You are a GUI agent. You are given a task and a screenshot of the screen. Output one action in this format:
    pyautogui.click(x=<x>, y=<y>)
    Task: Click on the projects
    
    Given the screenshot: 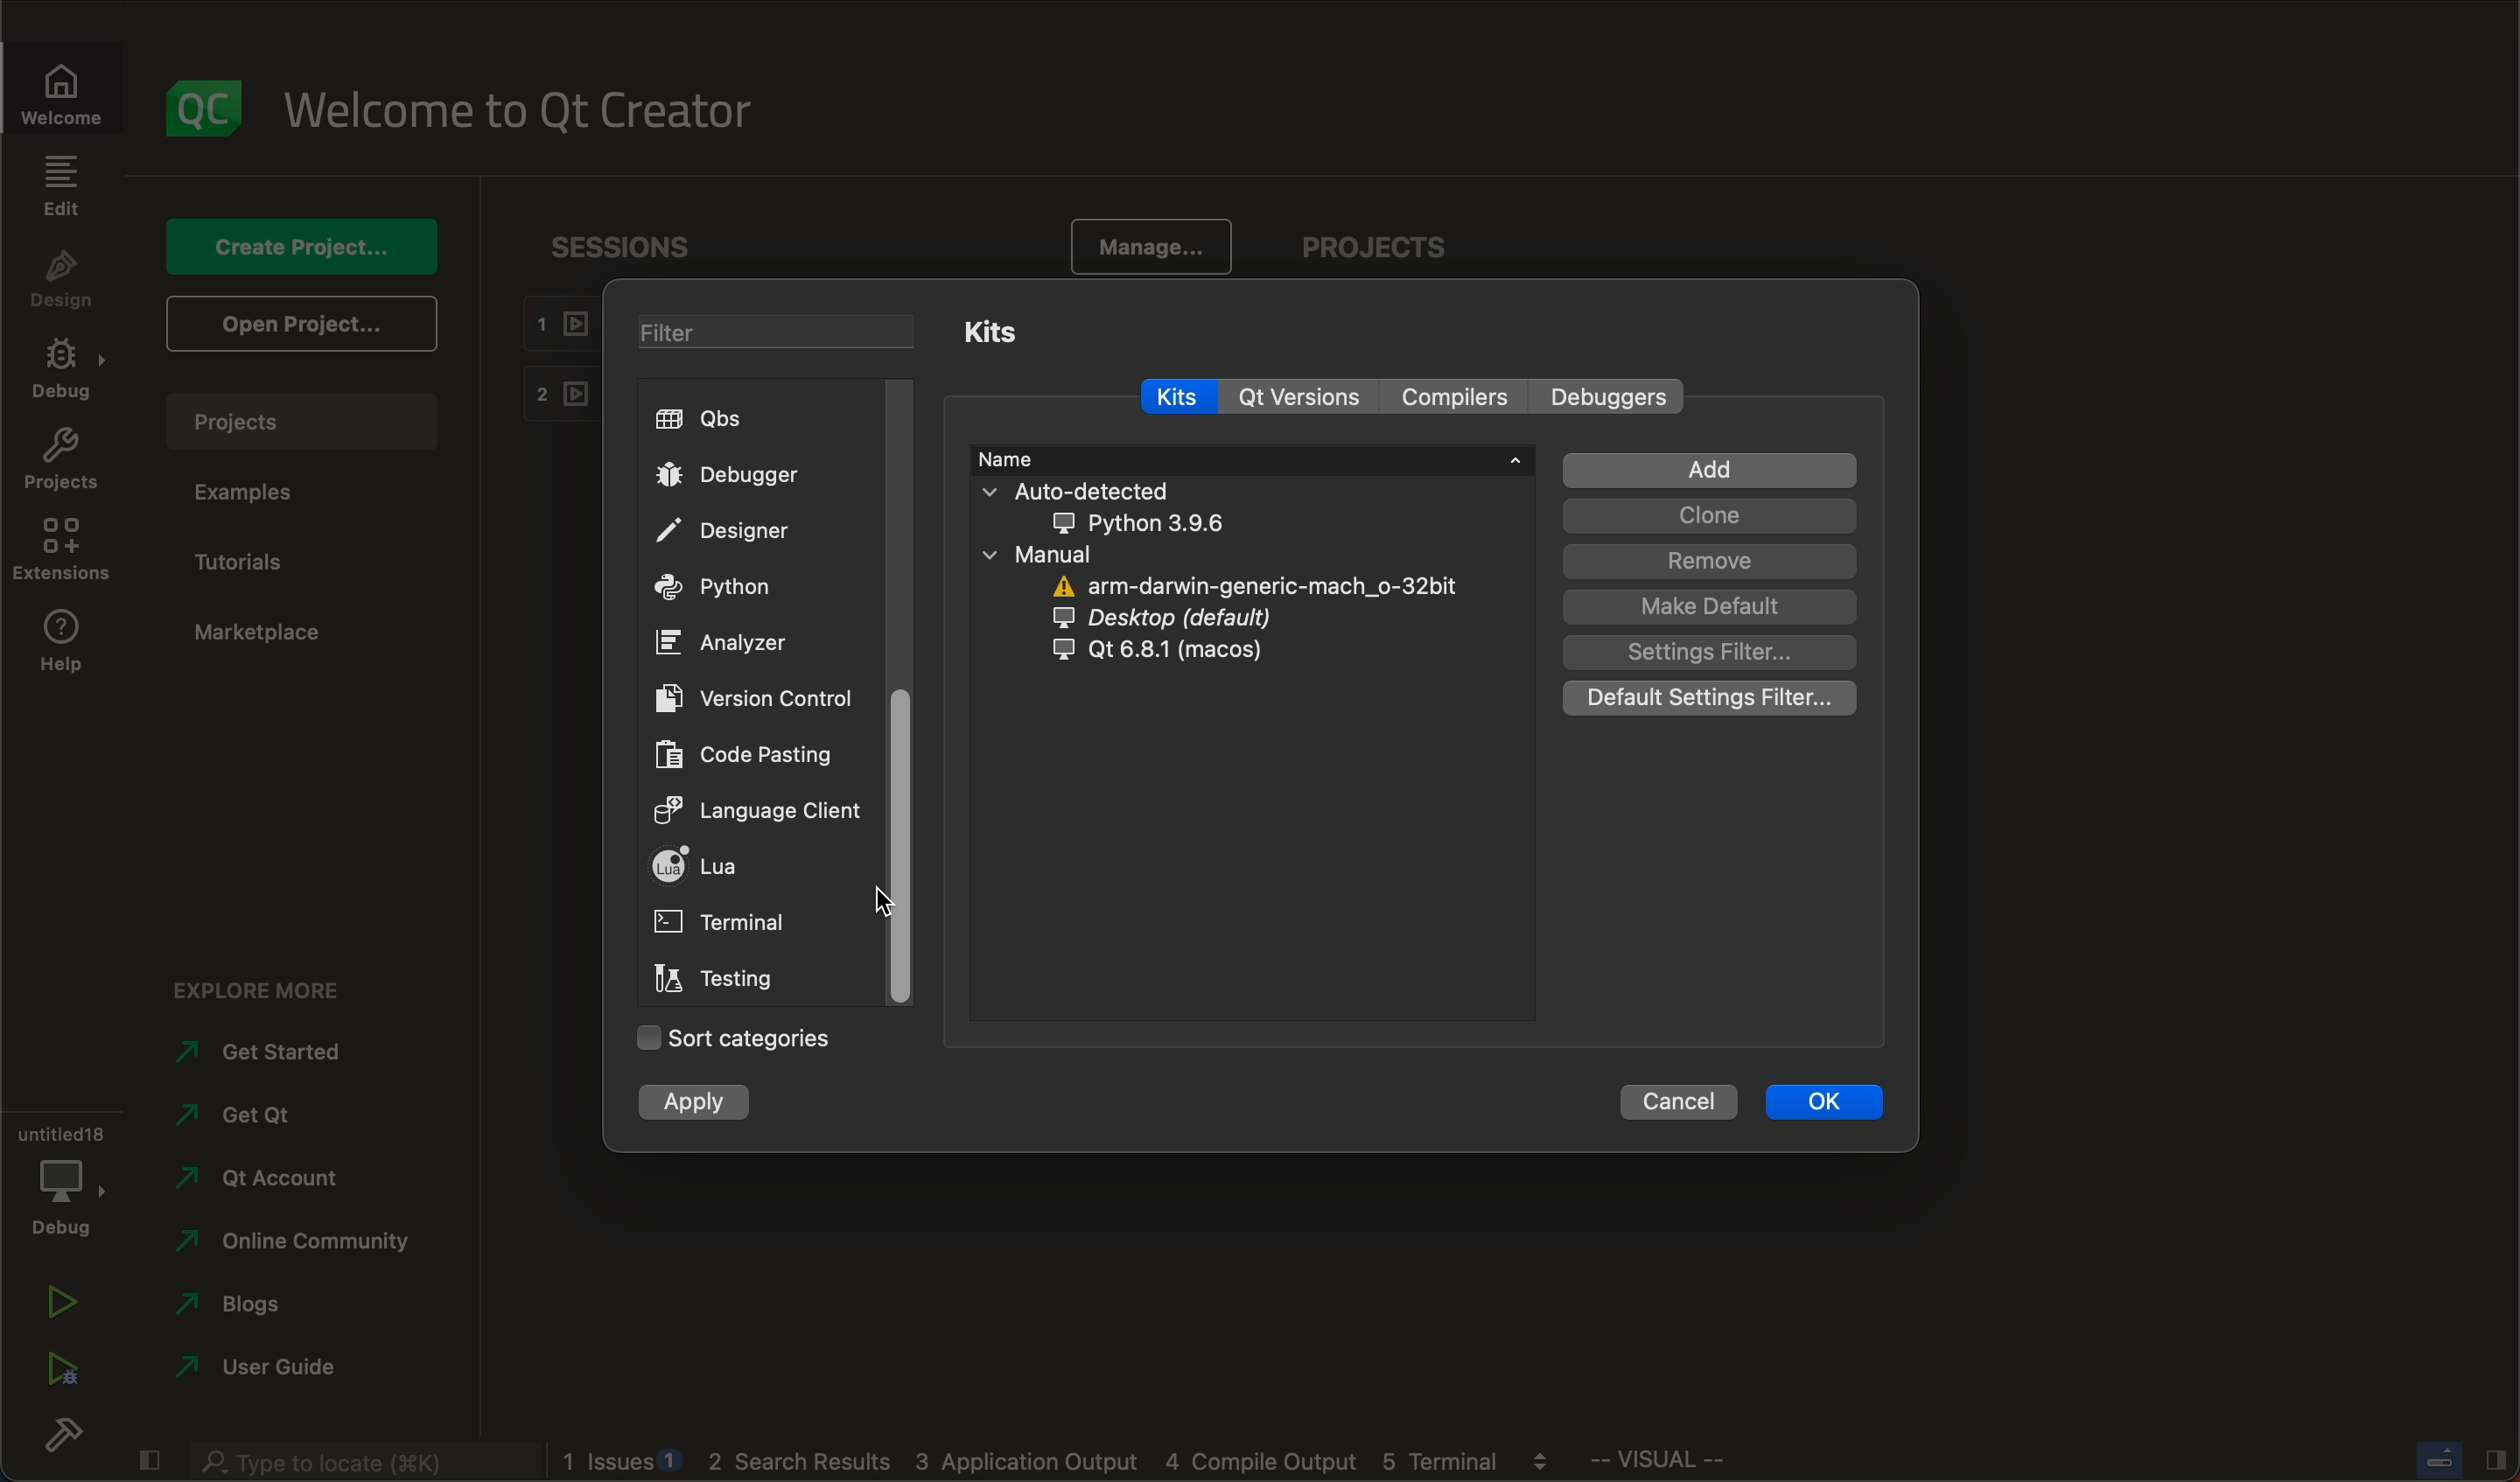 What is the action you would take?
    pyautogui.click(x=62, y=463)
    